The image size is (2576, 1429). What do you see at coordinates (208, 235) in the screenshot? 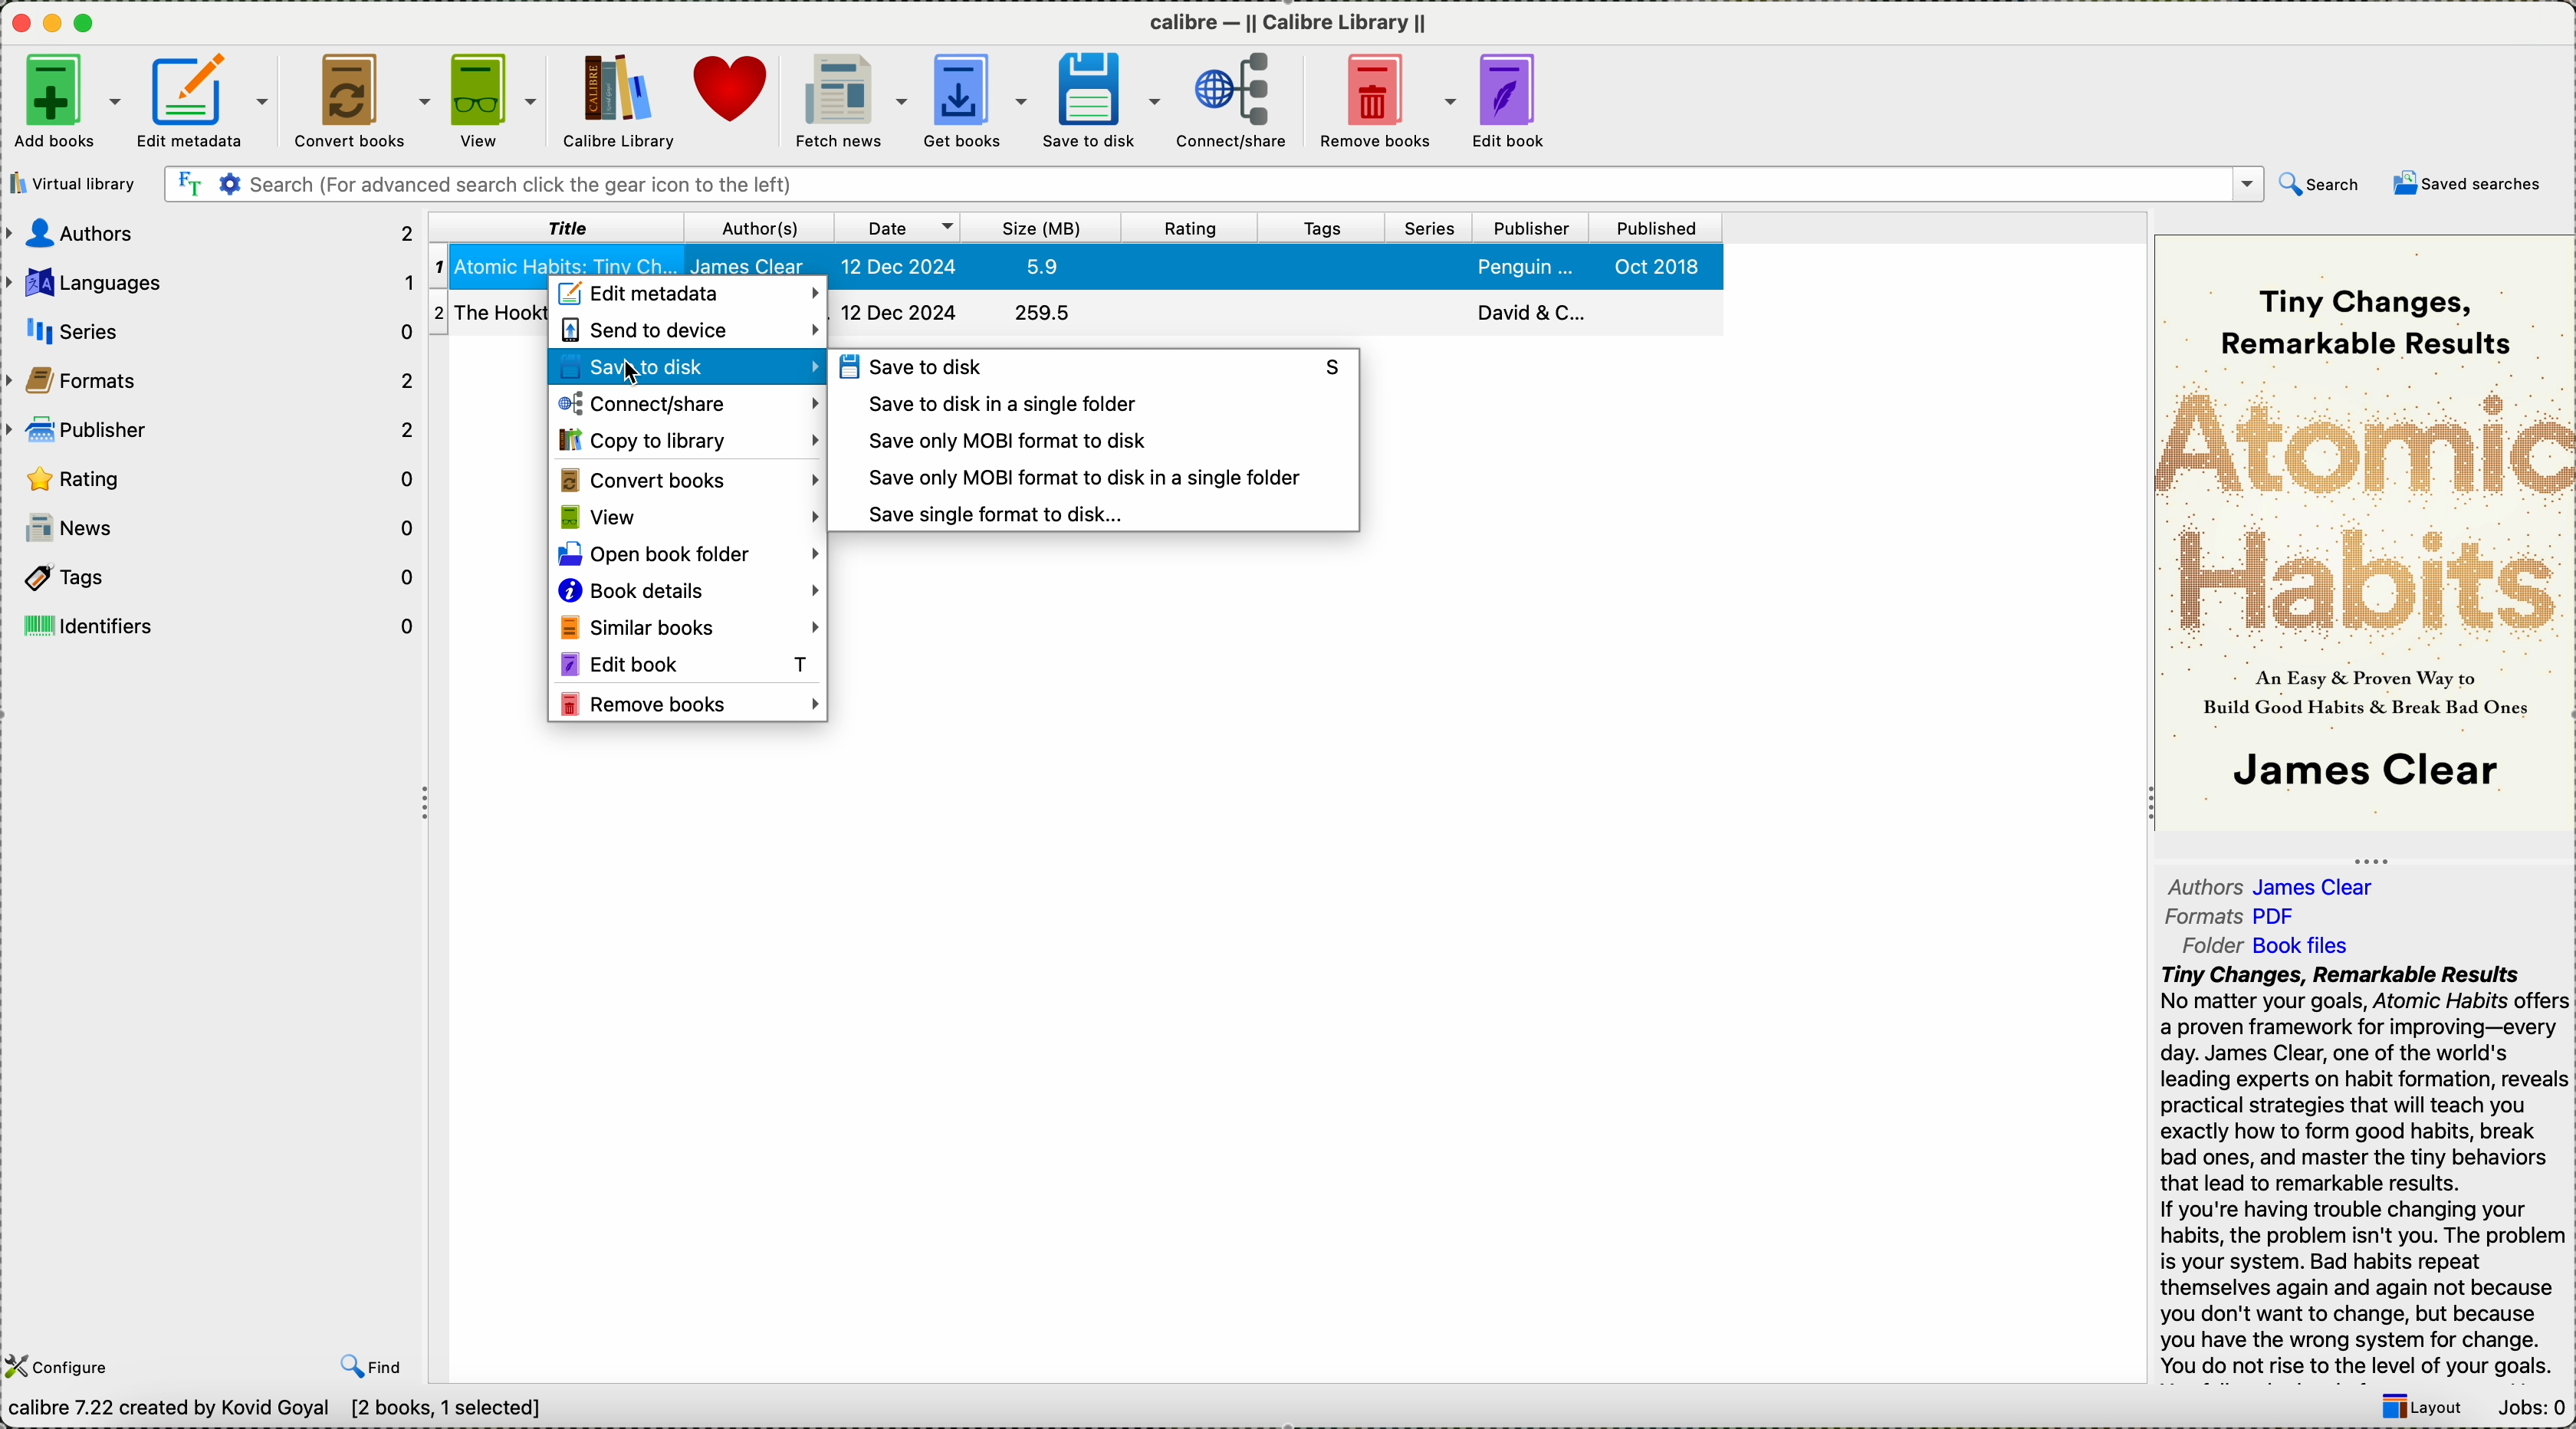
I see `authors` at bounding box center [208, 235].